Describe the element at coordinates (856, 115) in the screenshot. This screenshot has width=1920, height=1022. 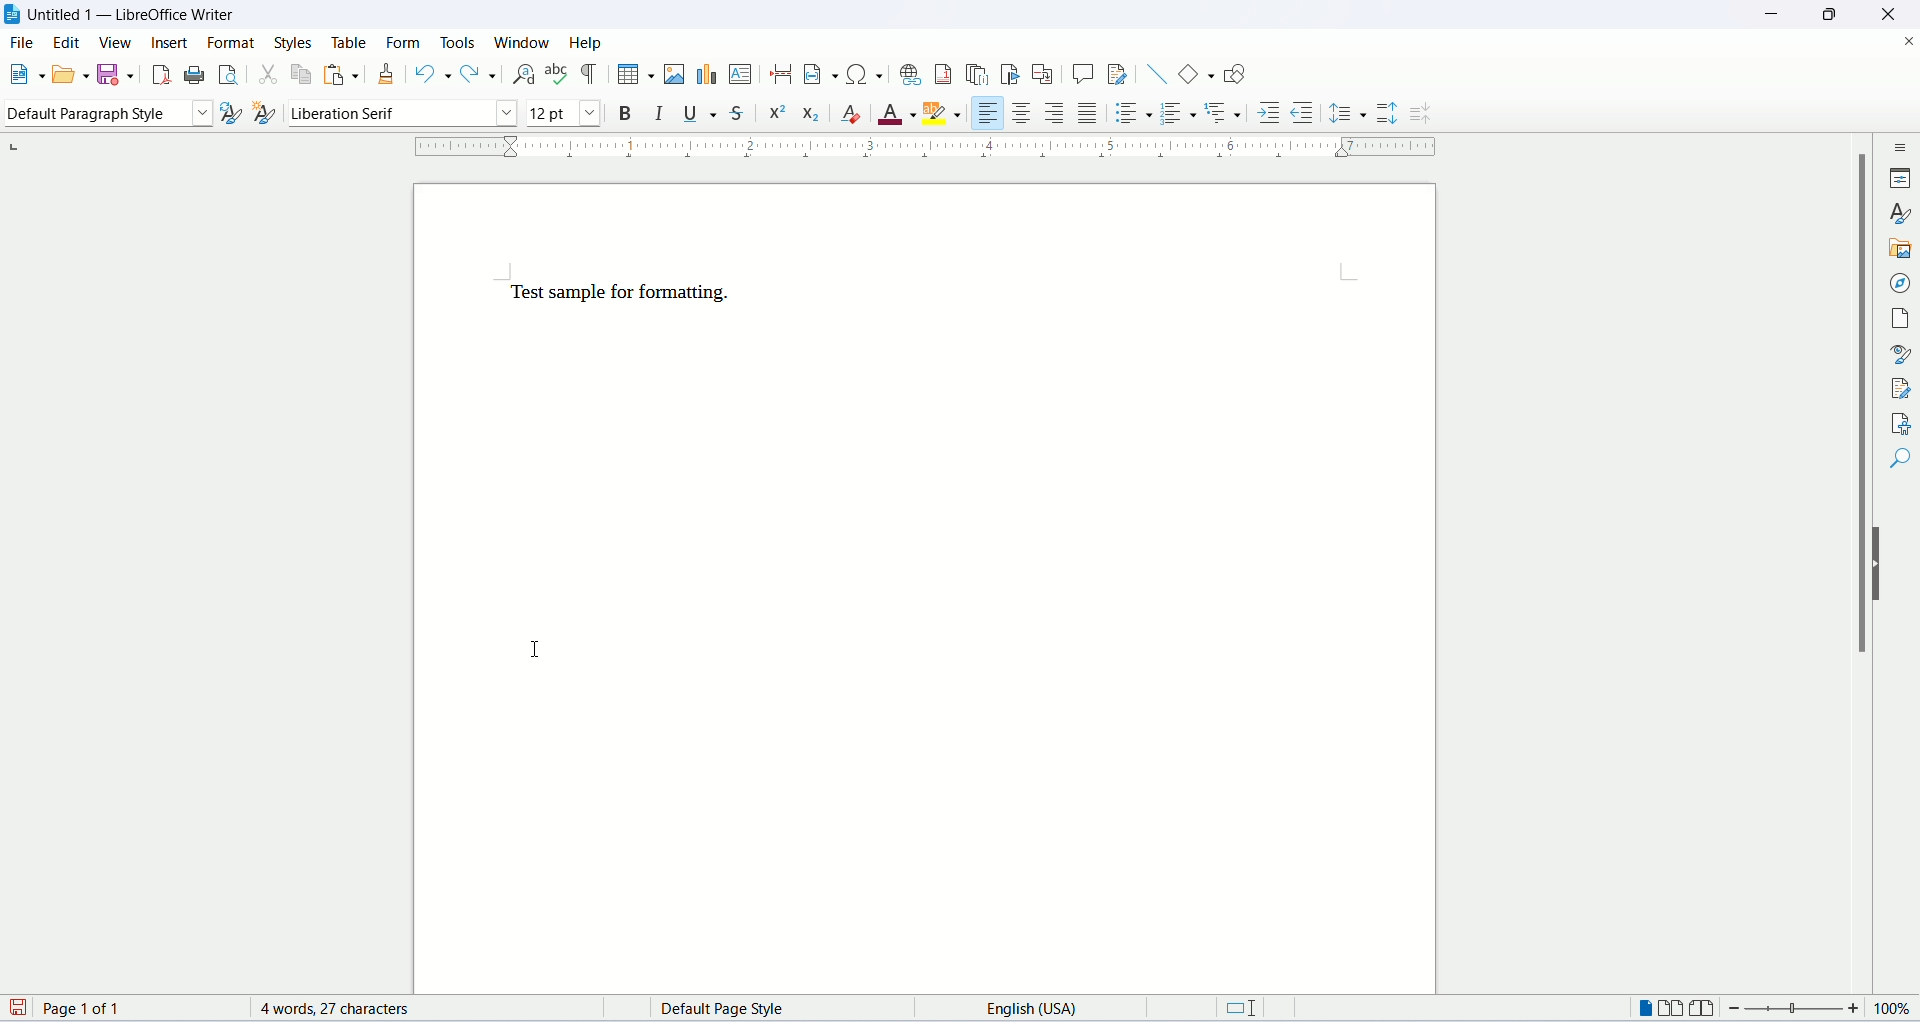
I see `remove formatting` at that location.